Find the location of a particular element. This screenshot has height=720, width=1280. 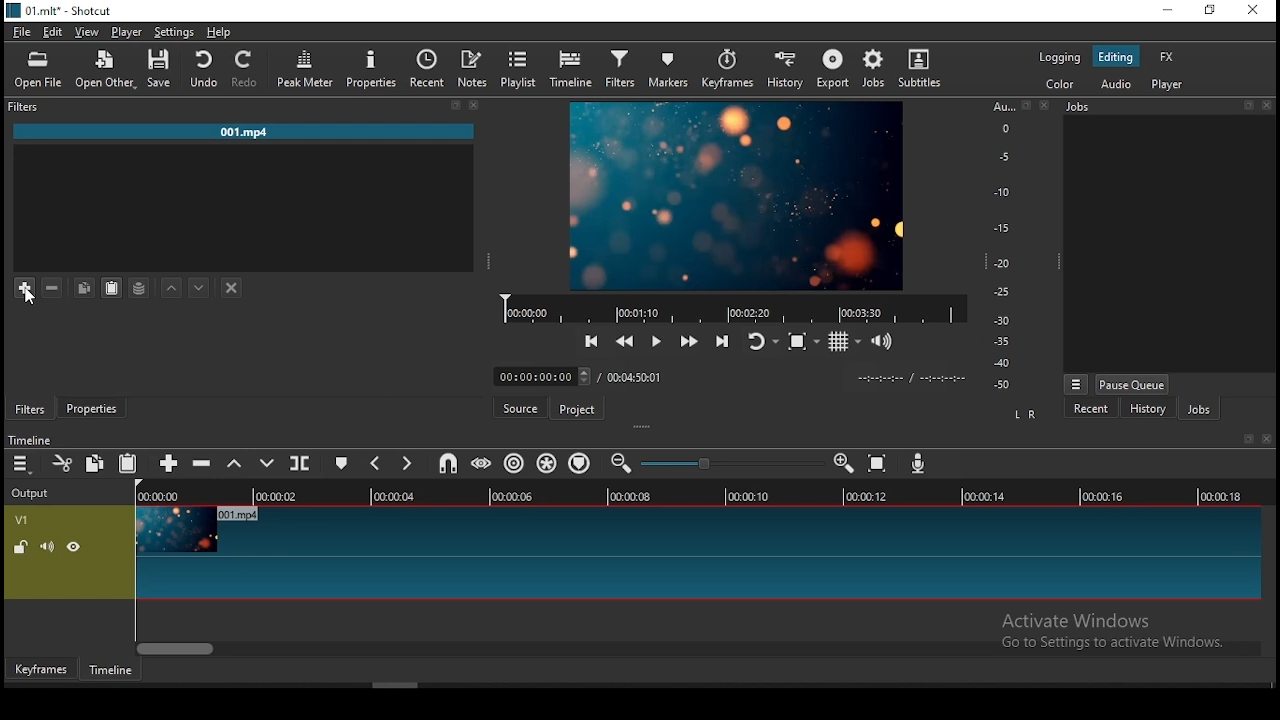

save a filter set is located at coordinates (140, 289).